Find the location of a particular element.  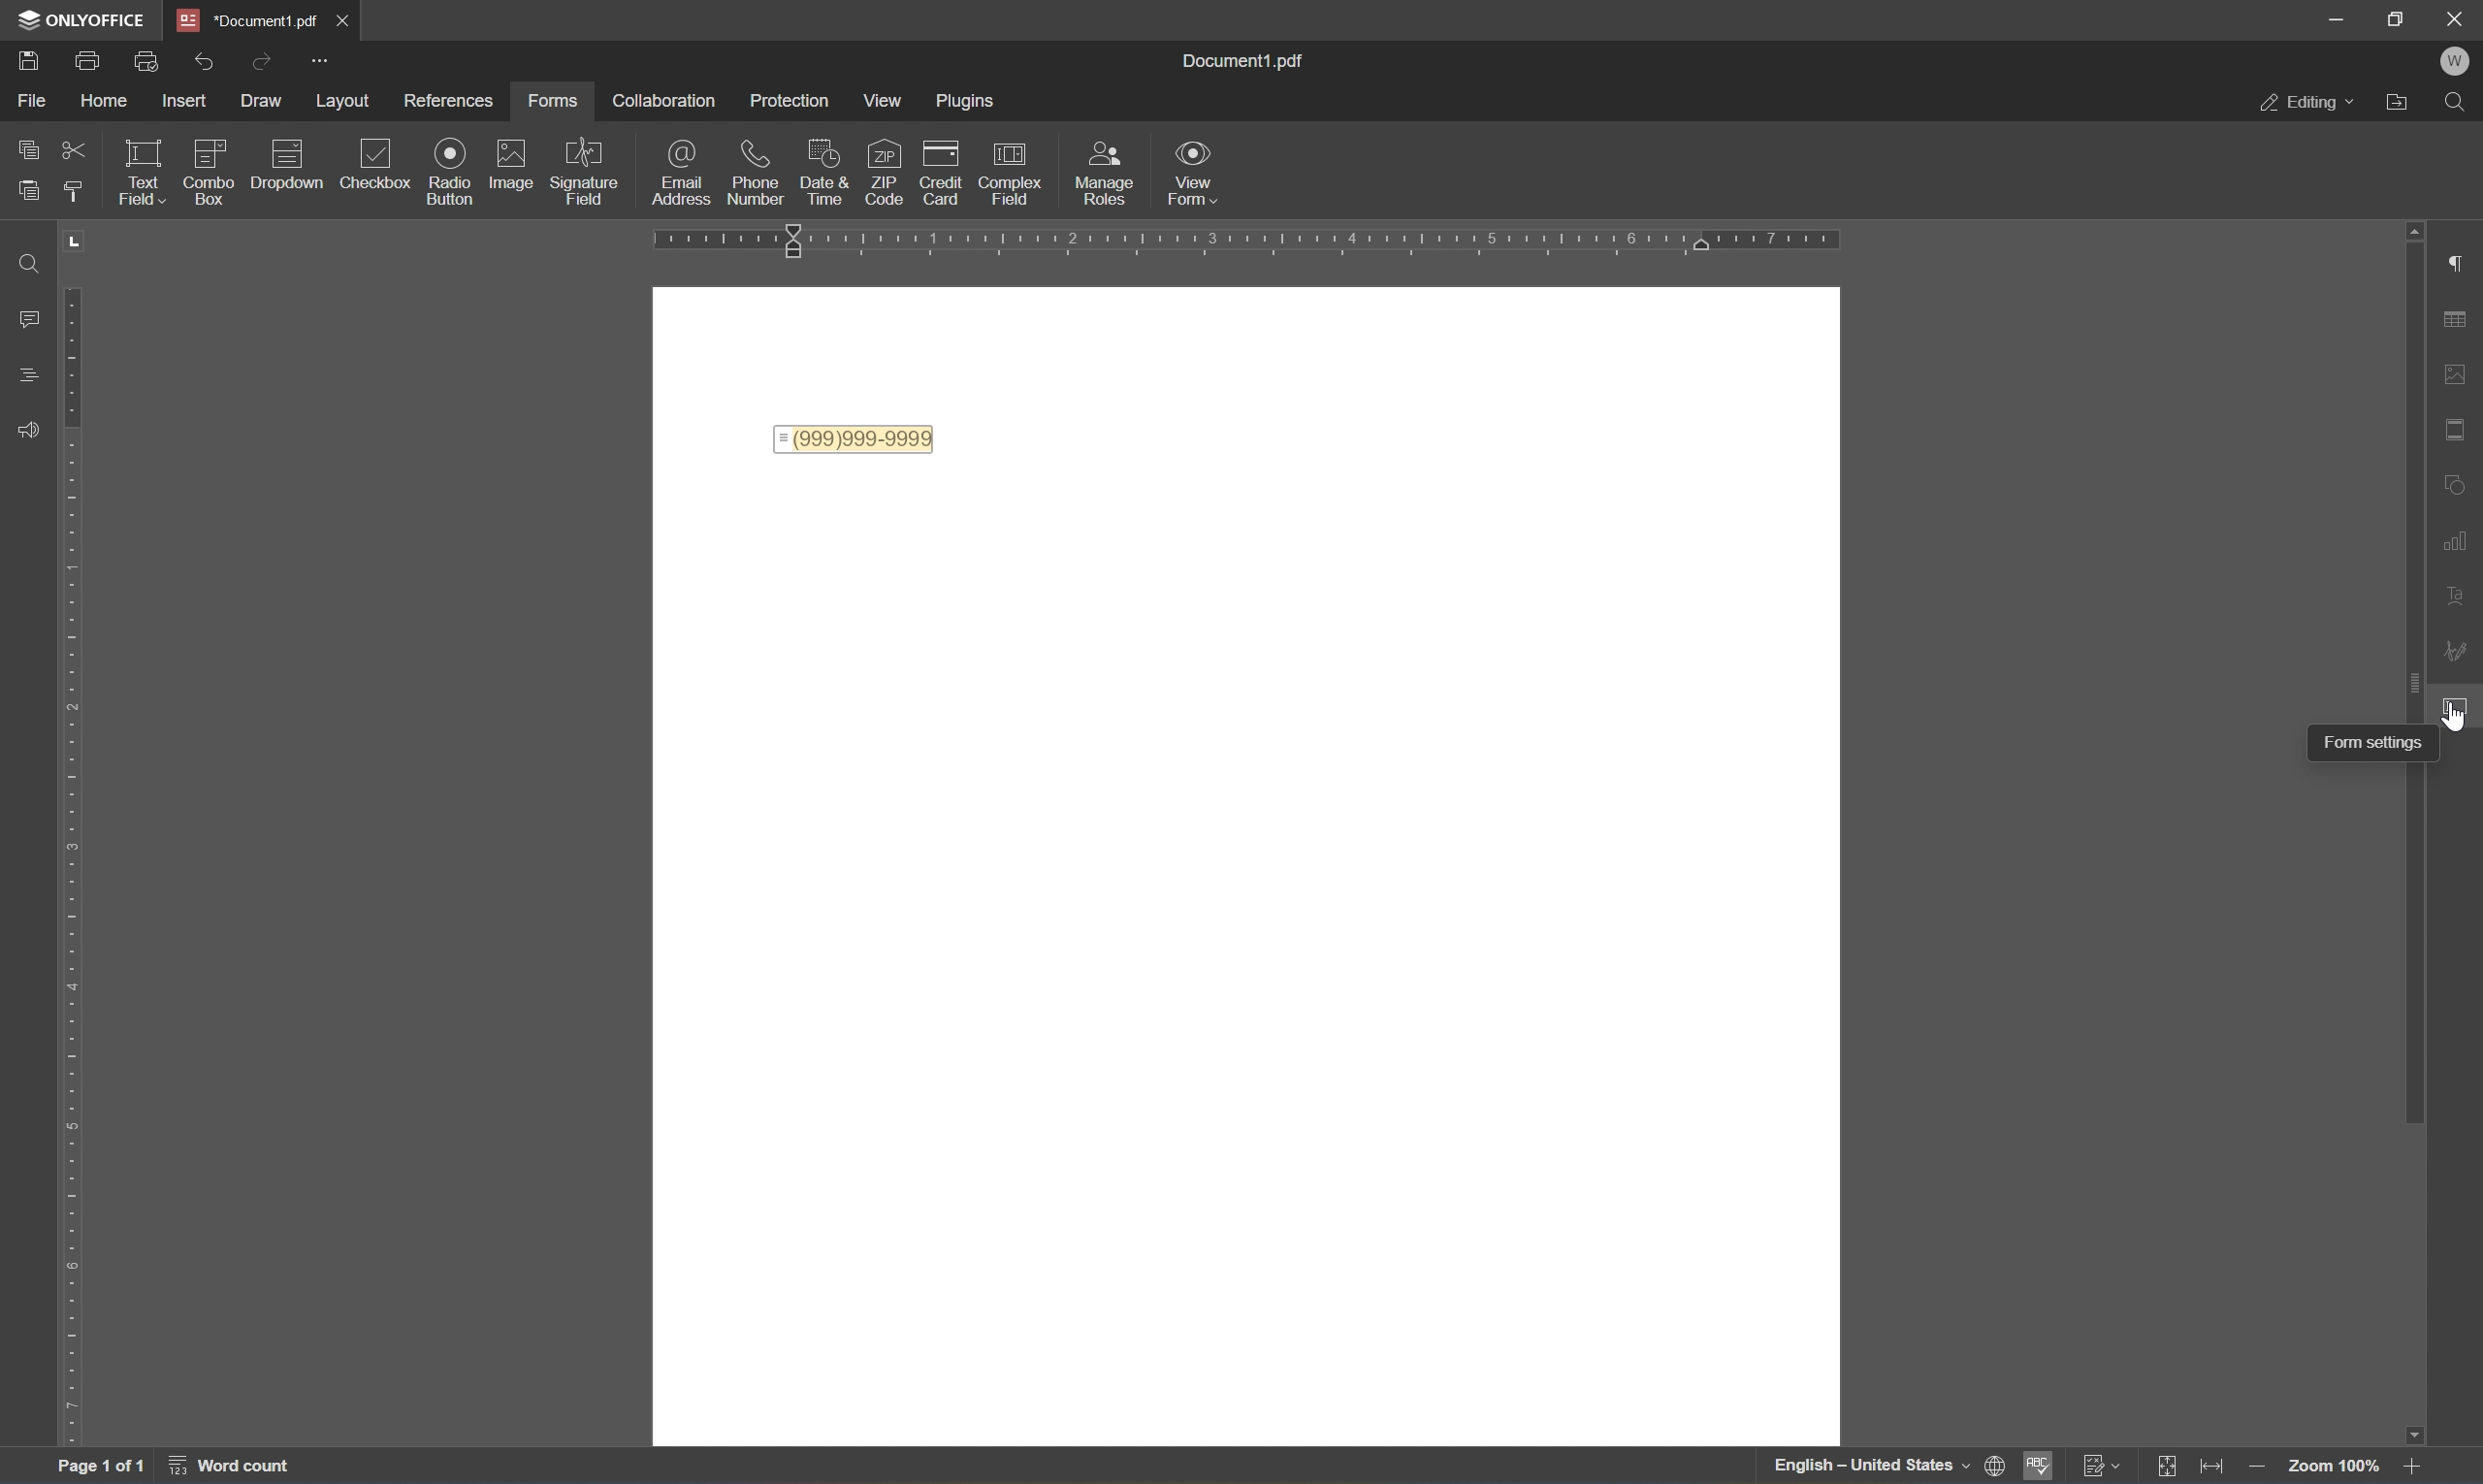

table settings is located at coordinates (2461, 316).